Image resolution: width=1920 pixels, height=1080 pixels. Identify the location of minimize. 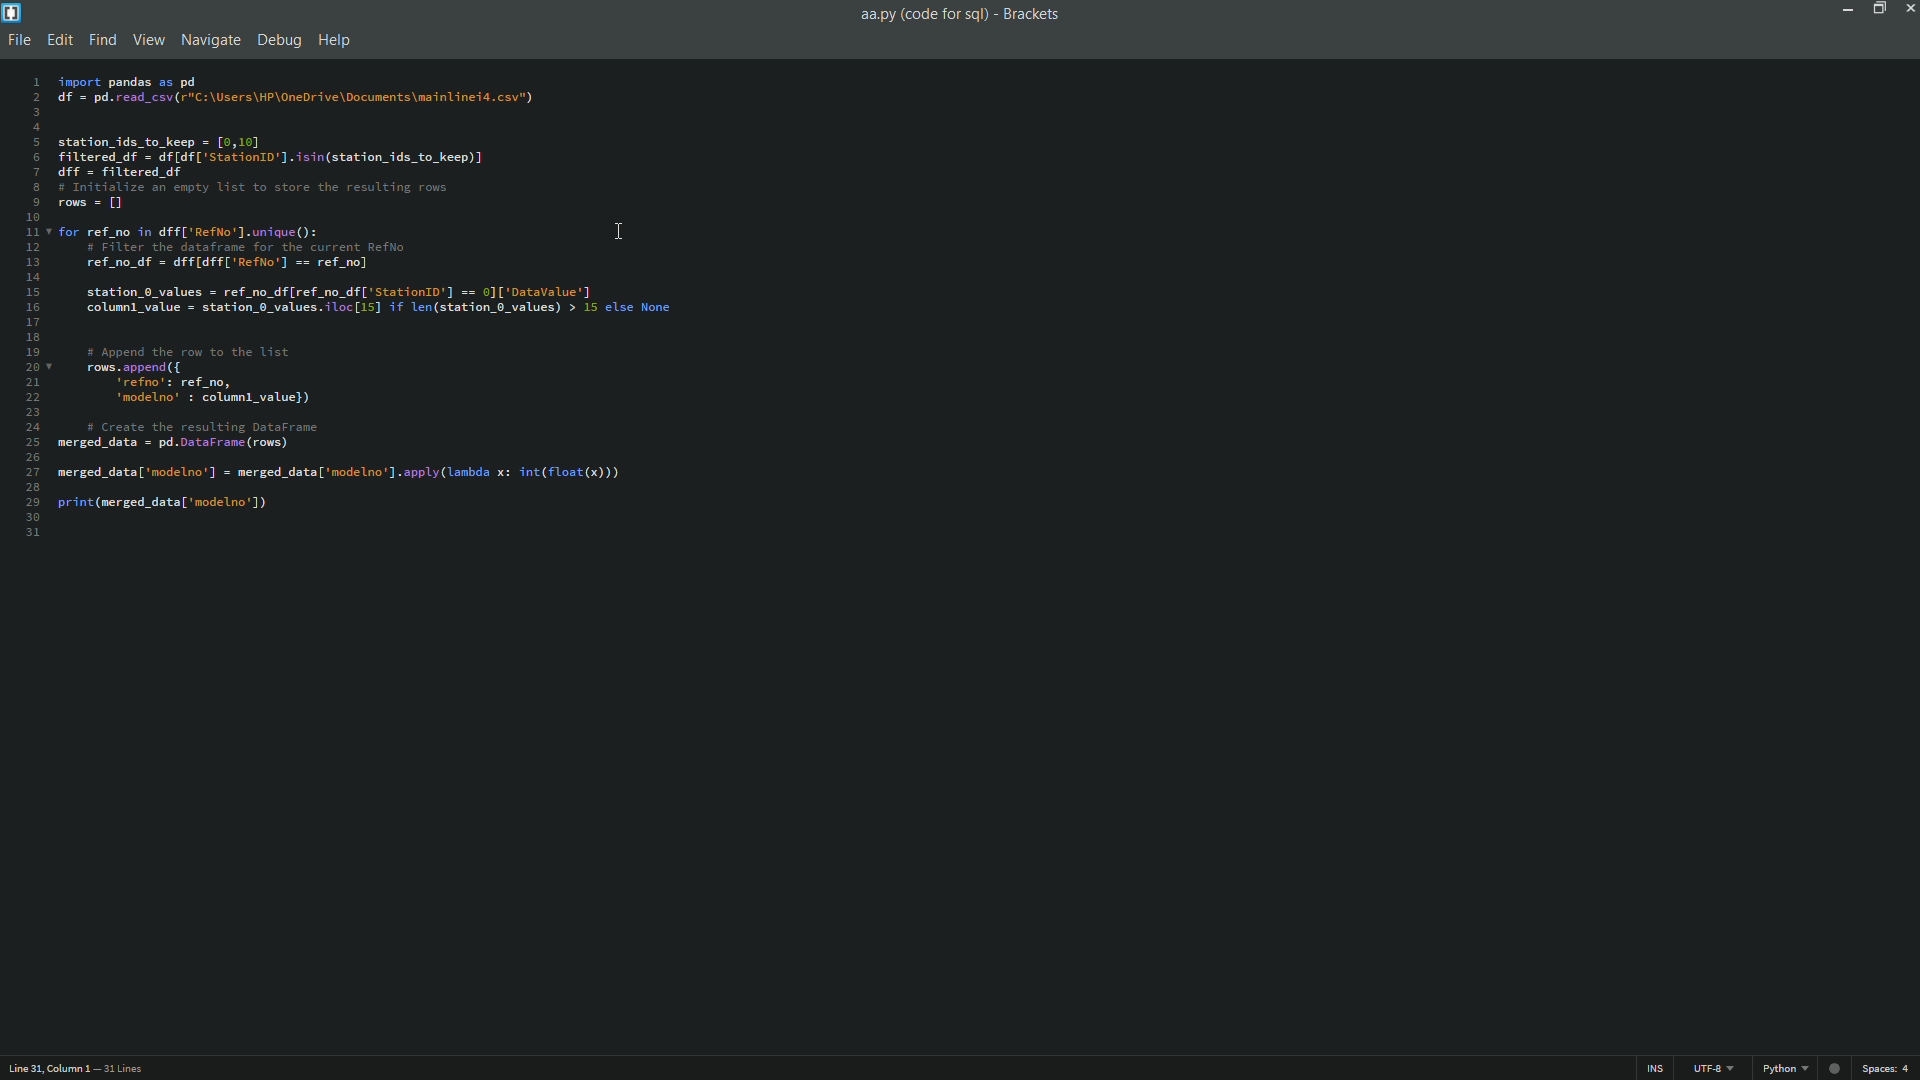
(1846, 9).